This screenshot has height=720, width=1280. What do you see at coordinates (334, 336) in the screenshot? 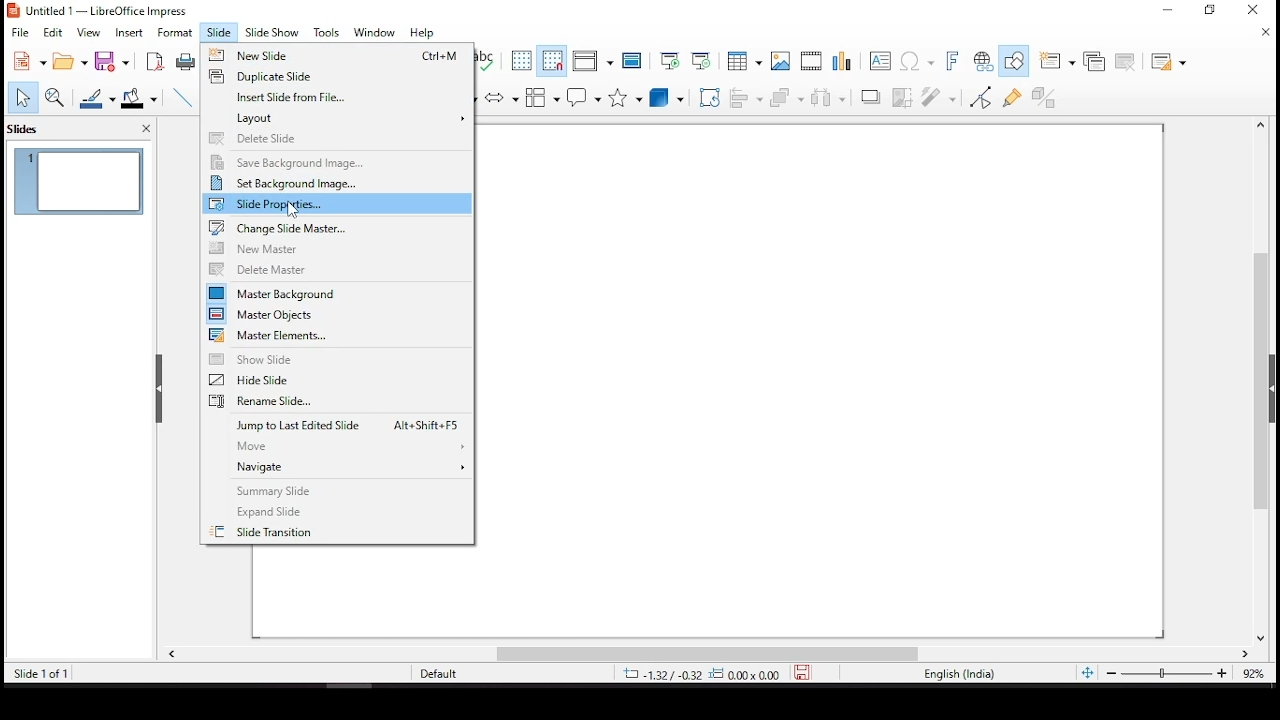
I see `master elements` at bounding box center [334, 336].